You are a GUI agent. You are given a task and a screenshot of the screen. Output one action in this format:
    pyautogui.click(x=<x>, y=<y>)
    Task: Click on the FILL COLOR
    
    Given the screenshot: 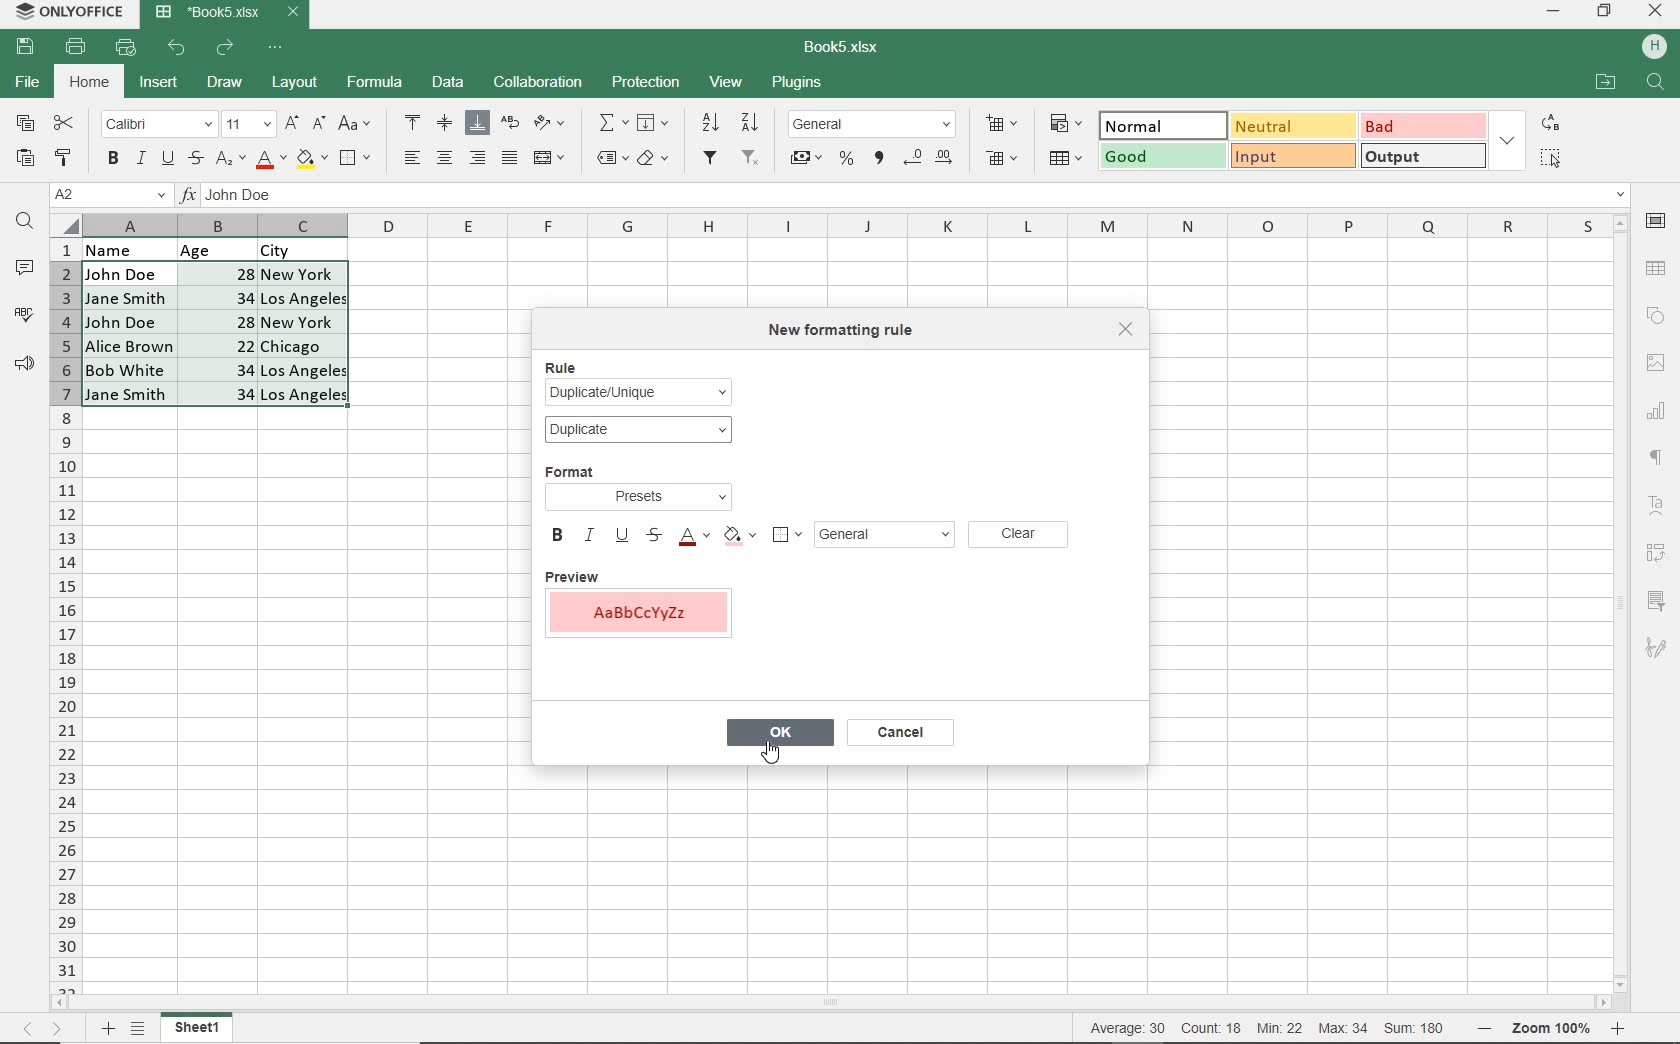 What is the action you would take?
    pyautogui.click(x=311, y=157)
    